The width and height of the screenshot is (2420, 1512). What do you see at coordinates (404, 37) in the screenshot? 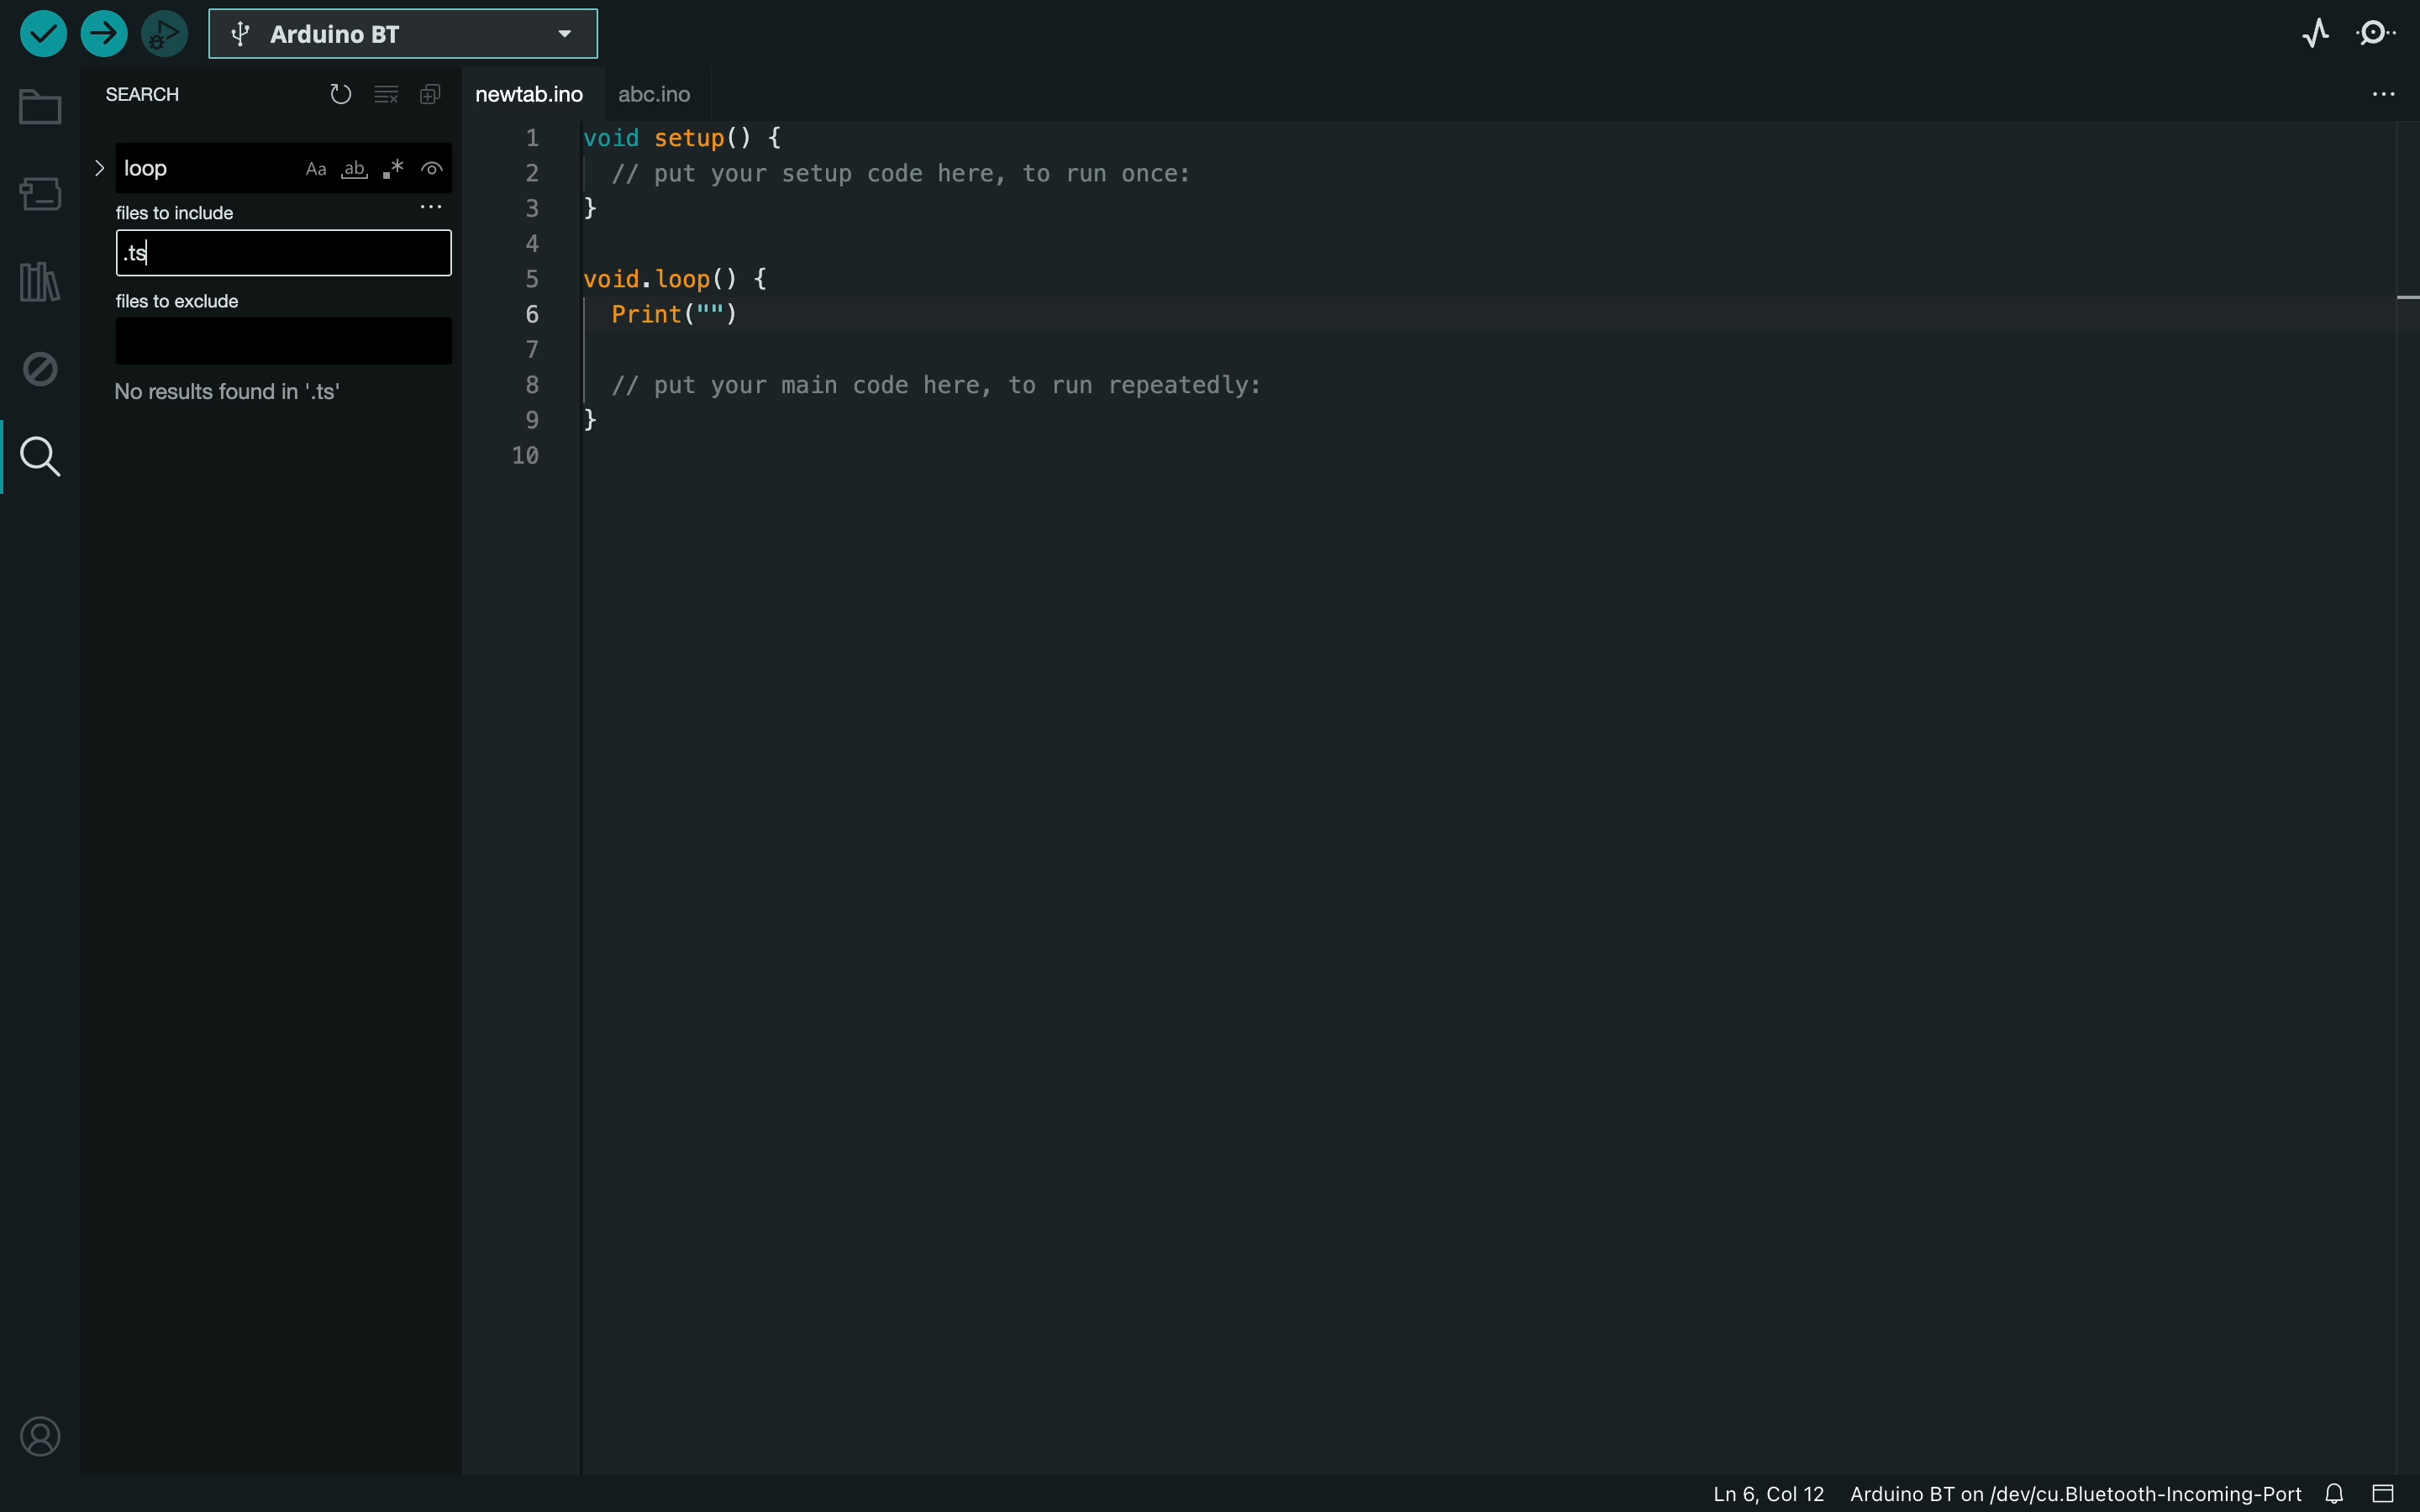
I see `select board` at bounding box center [404, 37].